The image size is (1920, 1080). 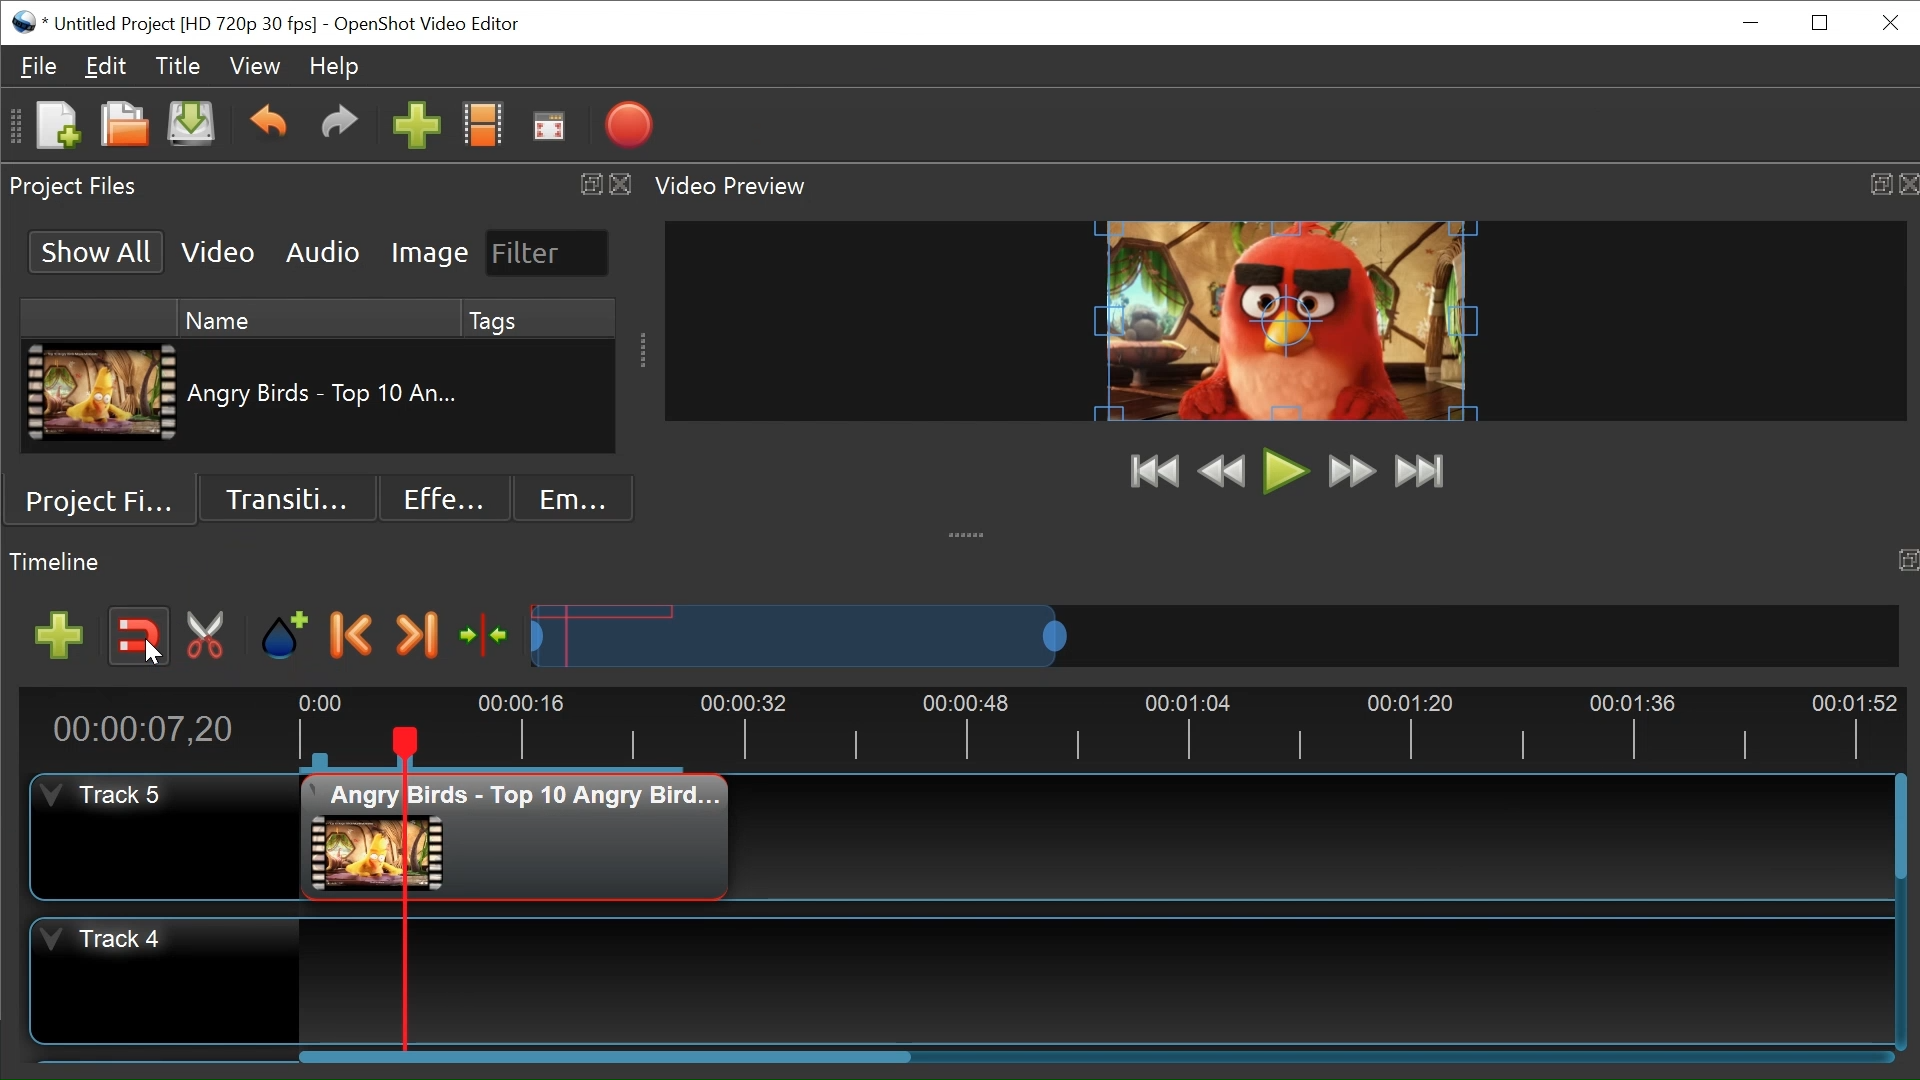 I want to click on Snap, so click(x=140, y=637).